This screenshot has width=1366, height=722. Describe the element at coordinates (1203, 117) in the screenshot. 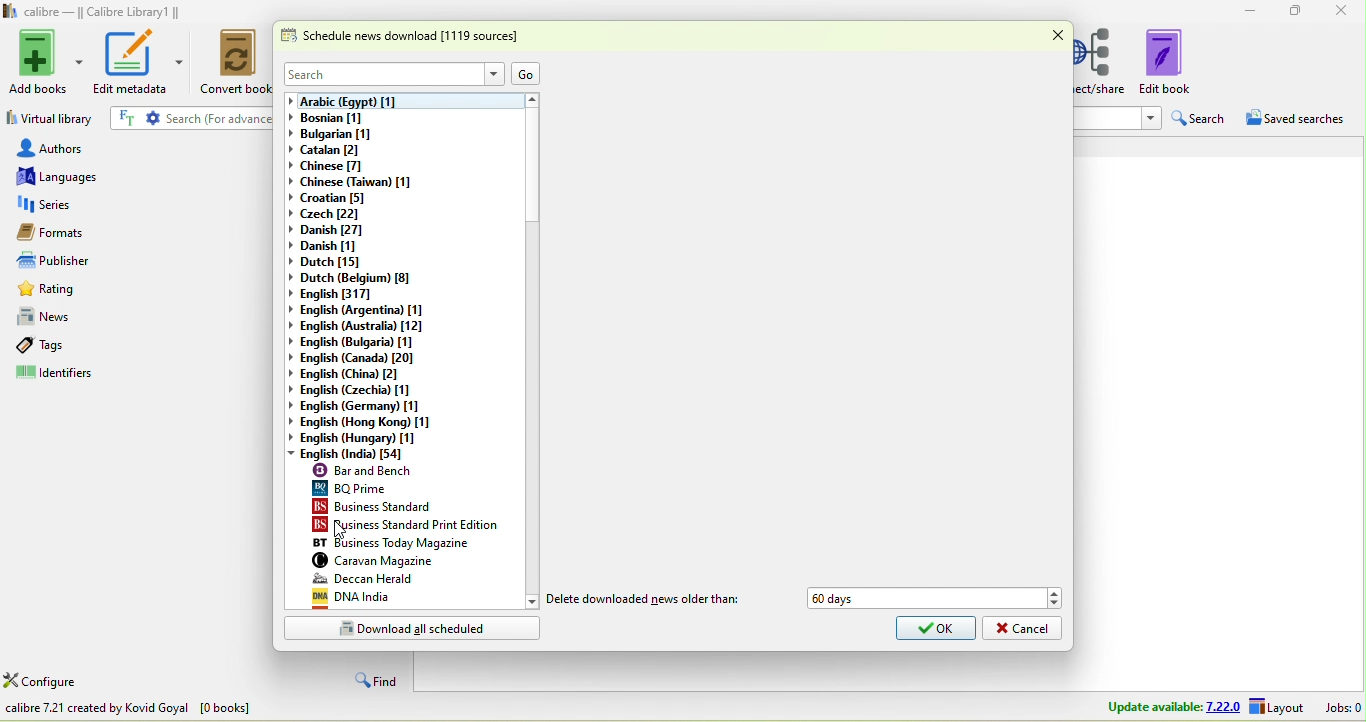

I see `search` at that location.